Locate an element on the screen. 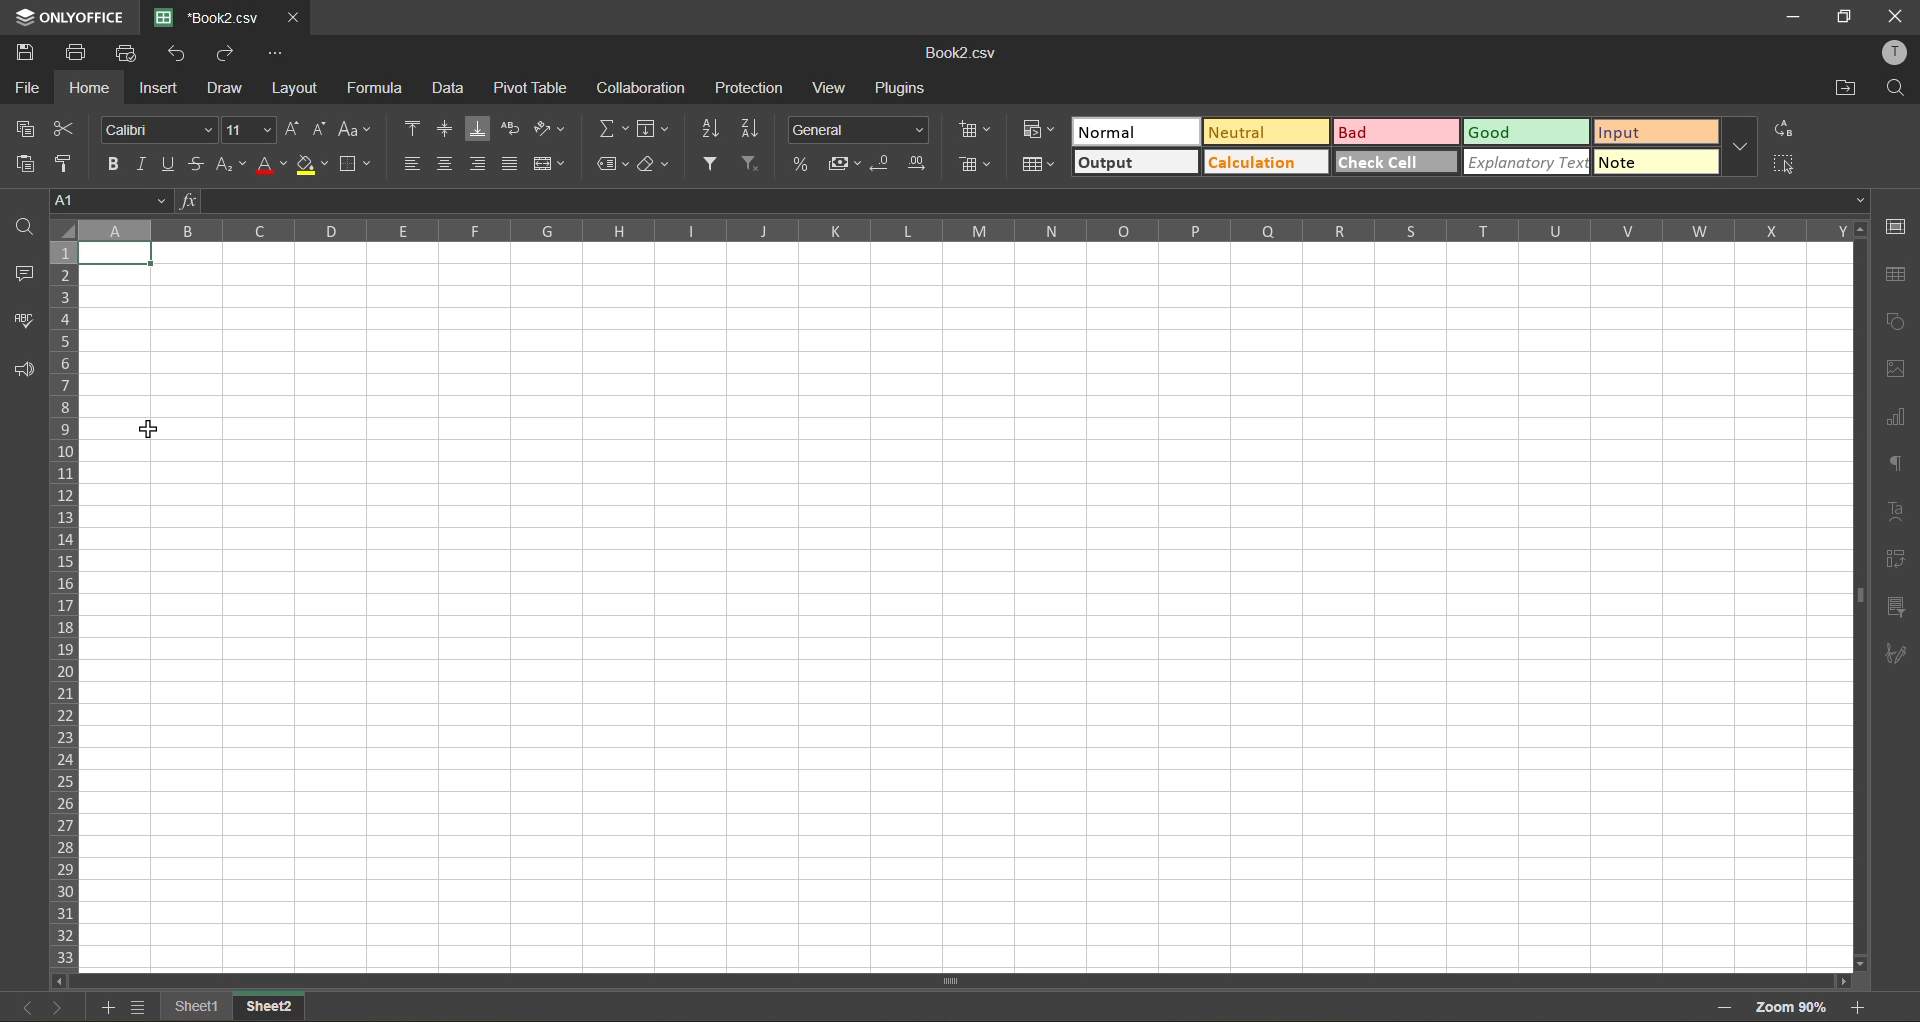 The height and width of the screenshot is (1022, 1920). print preview is located at coordinates (130, 53).